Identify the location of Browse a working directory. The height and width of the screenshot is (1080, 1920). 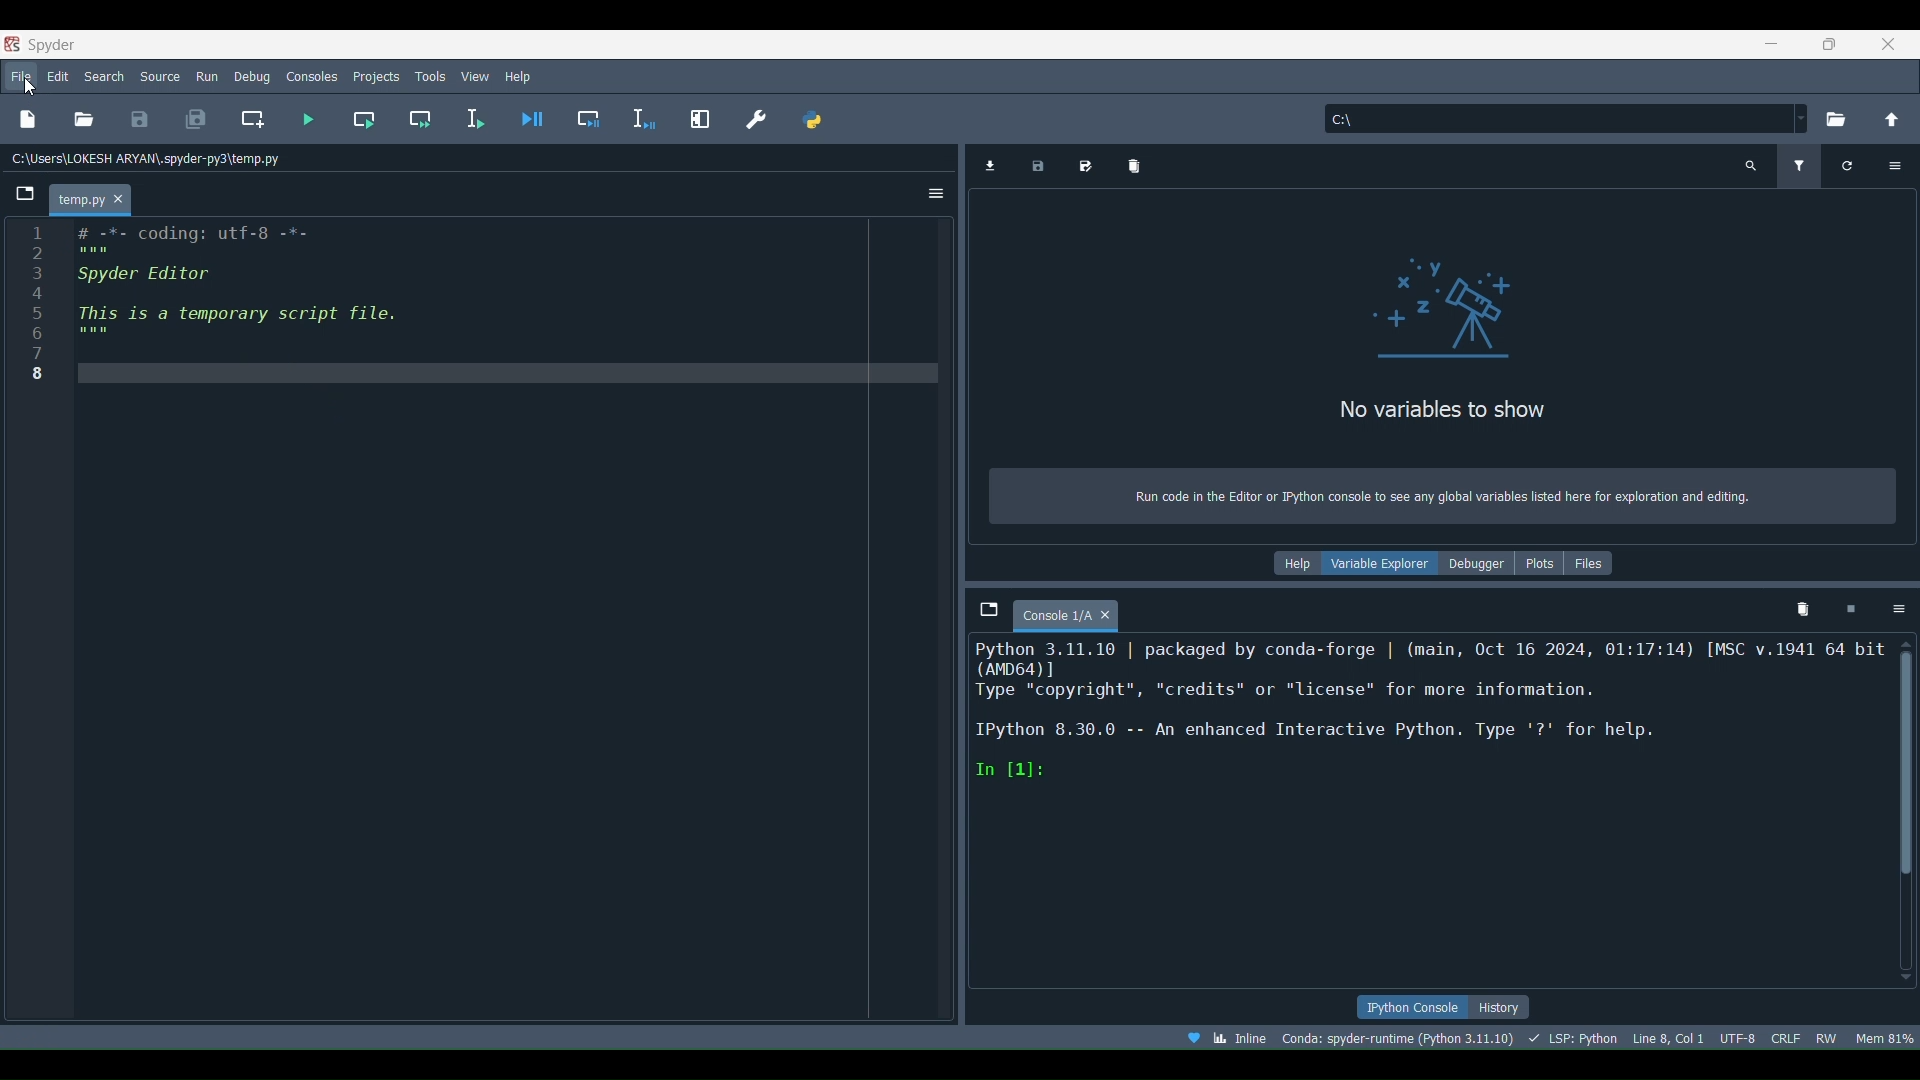
(1837, 120).